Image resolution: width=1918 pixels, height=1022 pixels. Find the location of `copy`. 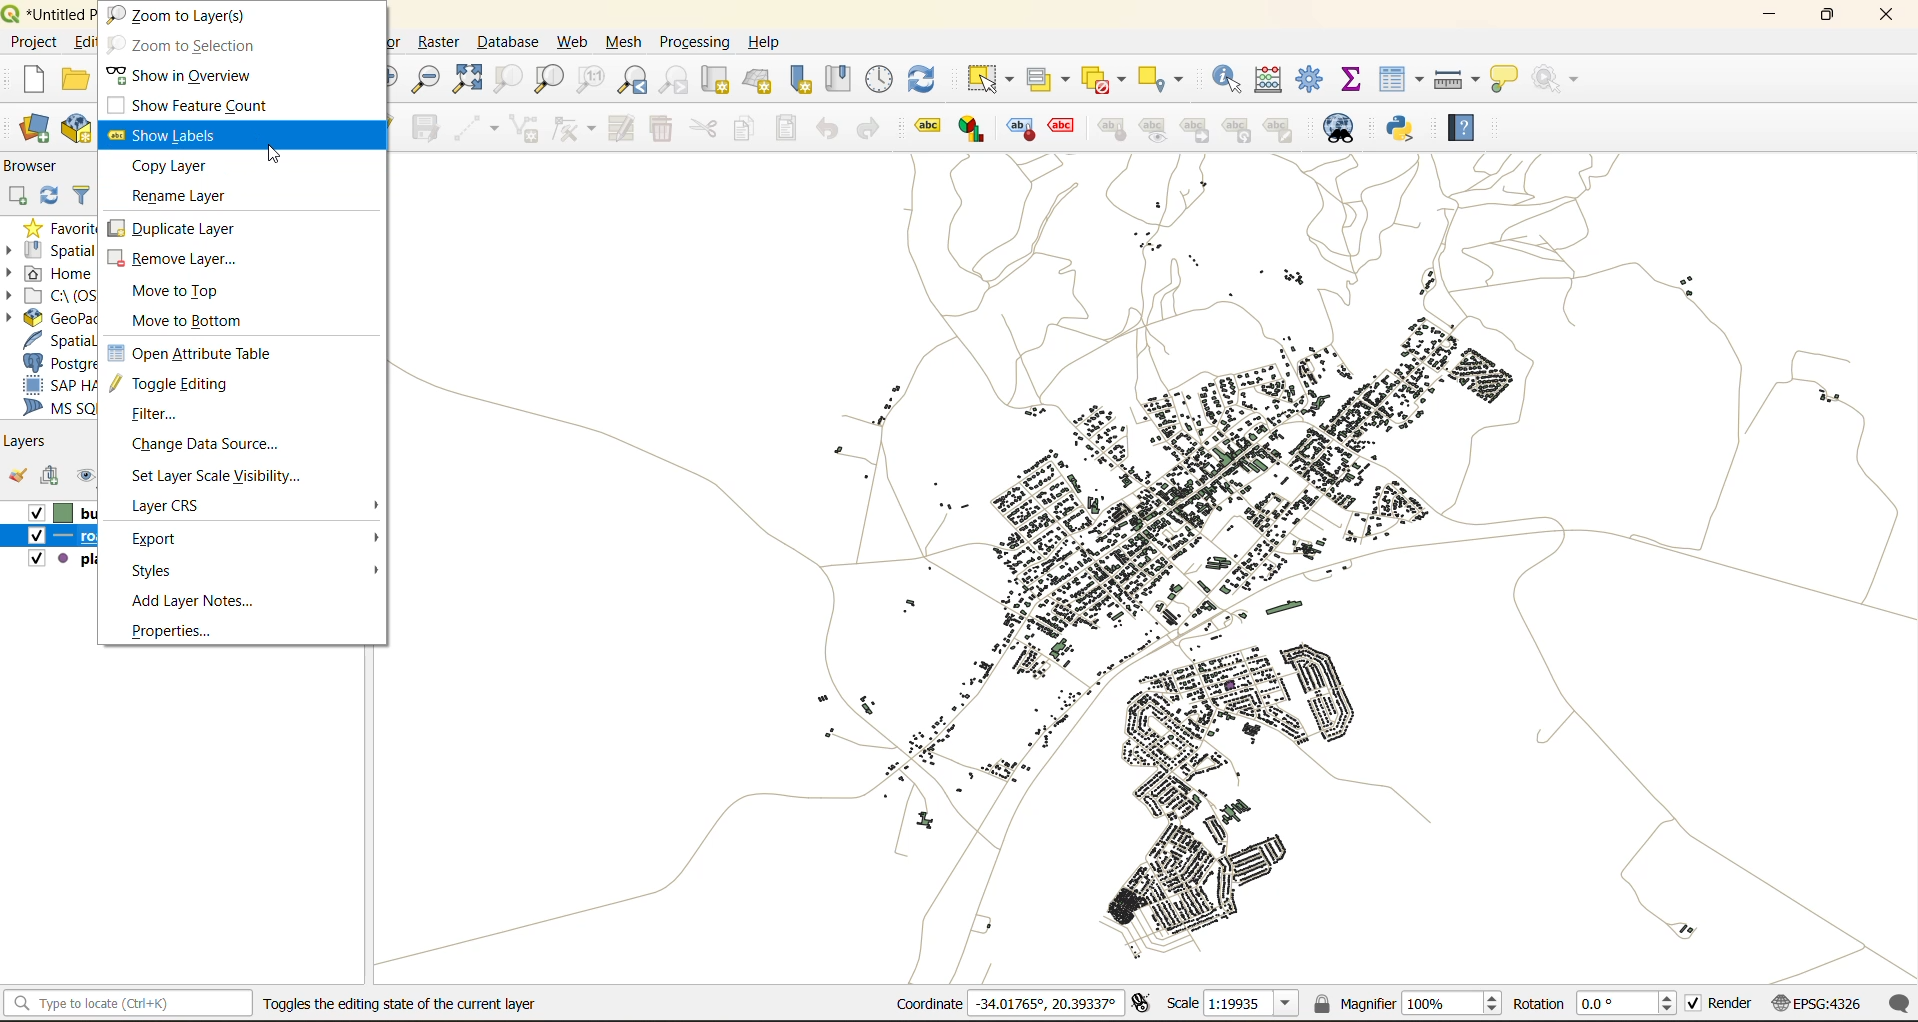

copy is located at coordinates (740, 131).